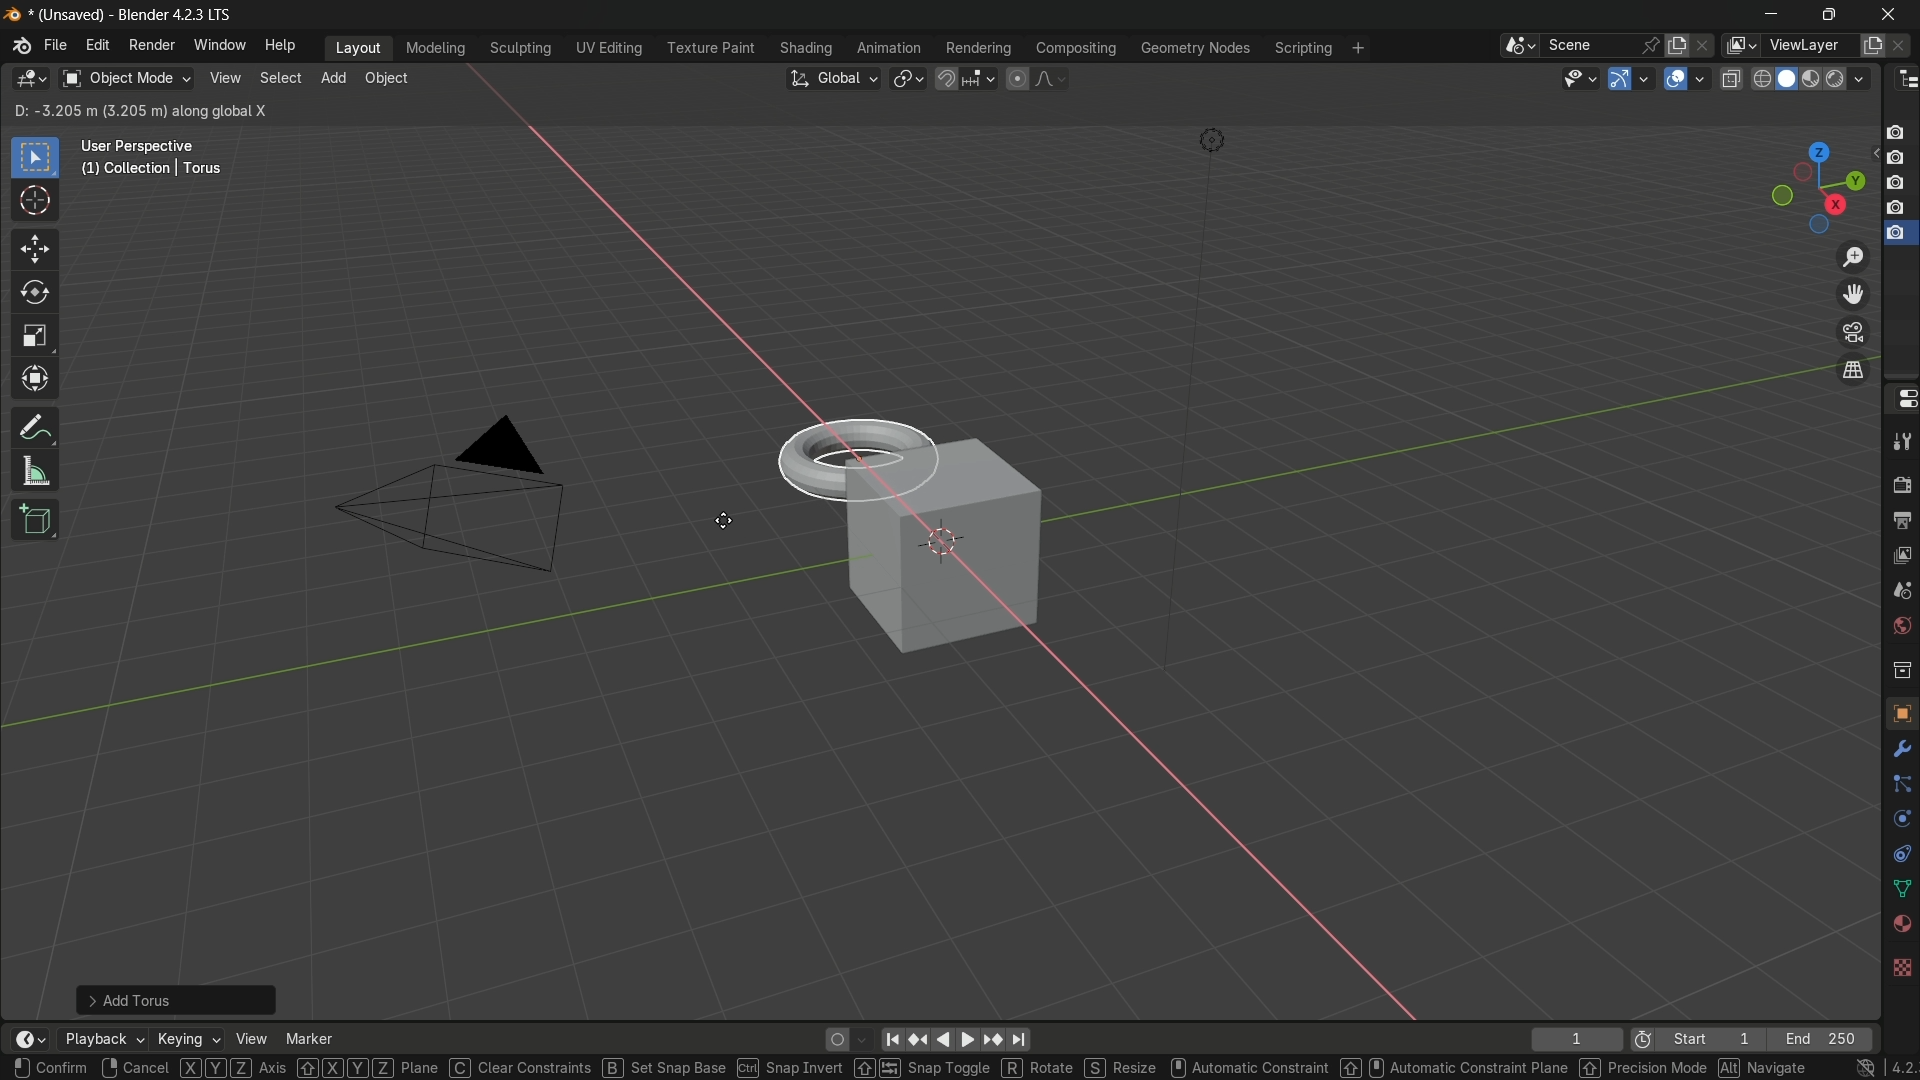 The height and width of the screenshot is (1080, 1920). Describe the element at coordinates (186, 1038) in the screenshot. I see `keying` at that location.